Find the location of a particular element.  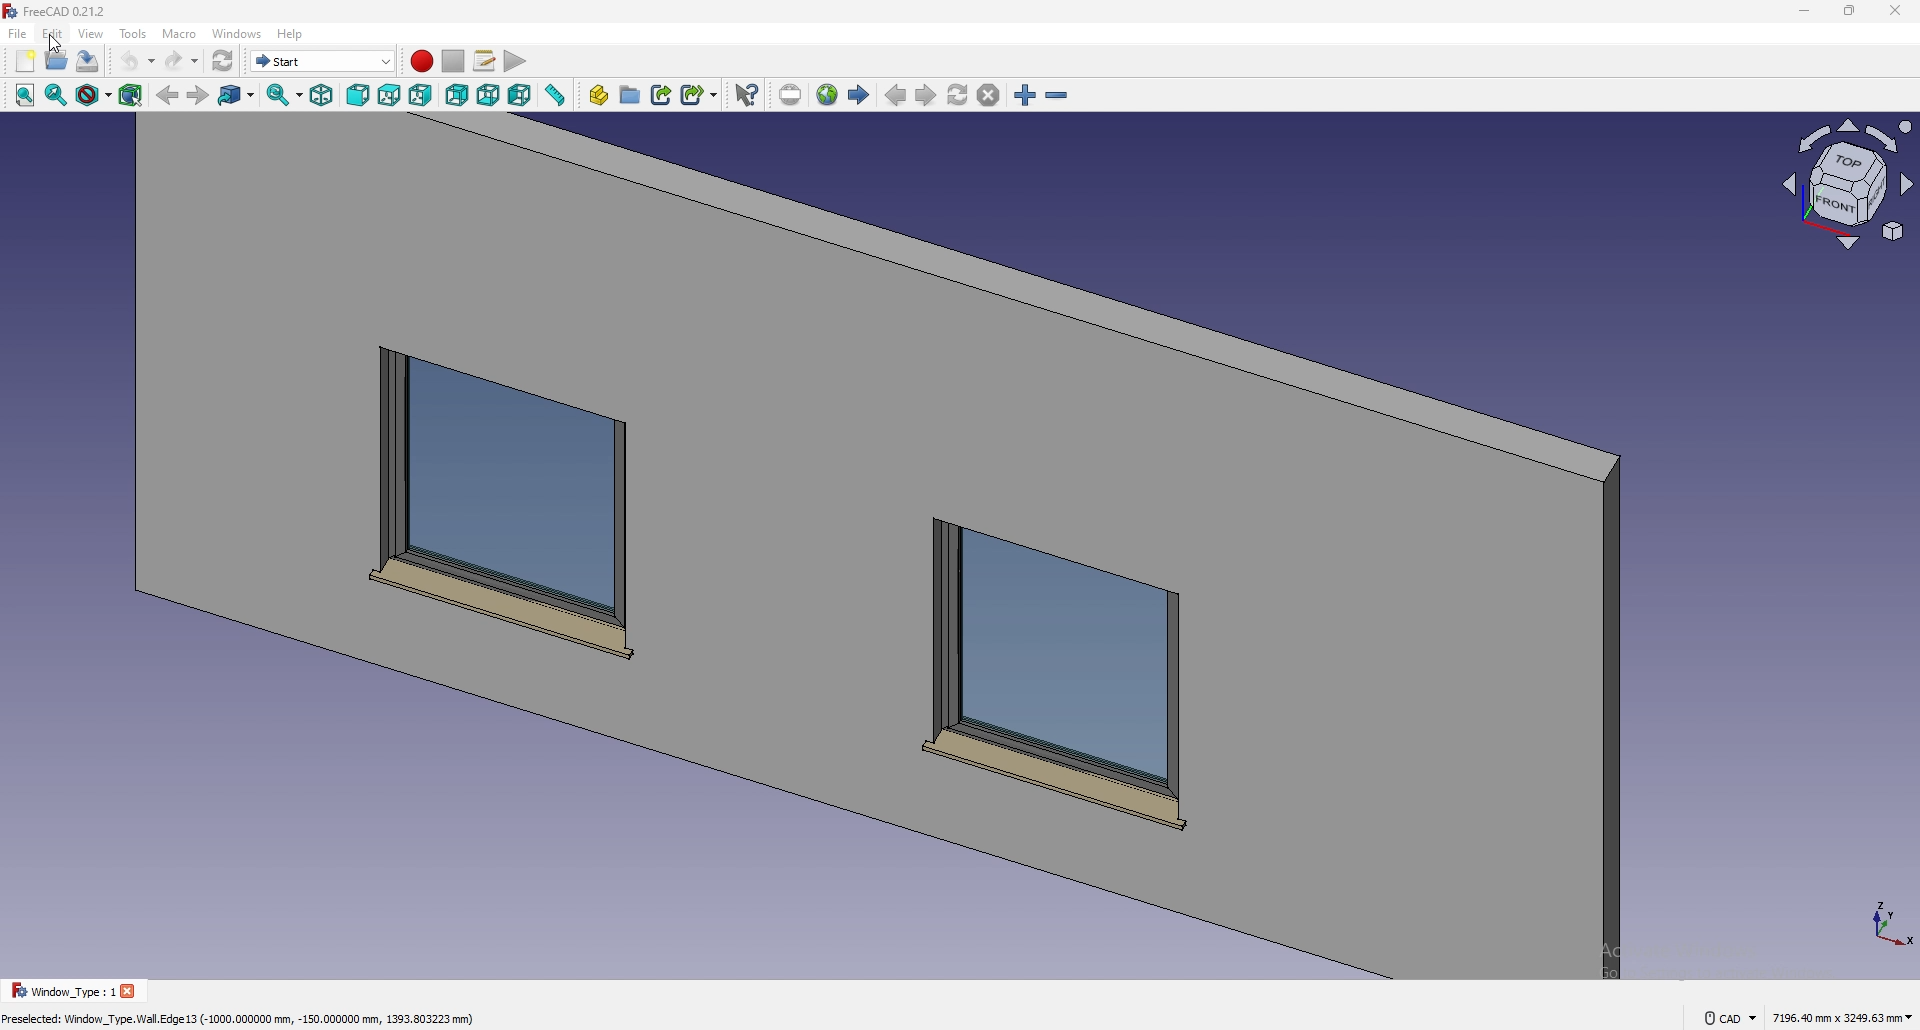

refresh is located at coordinates (223, 61).